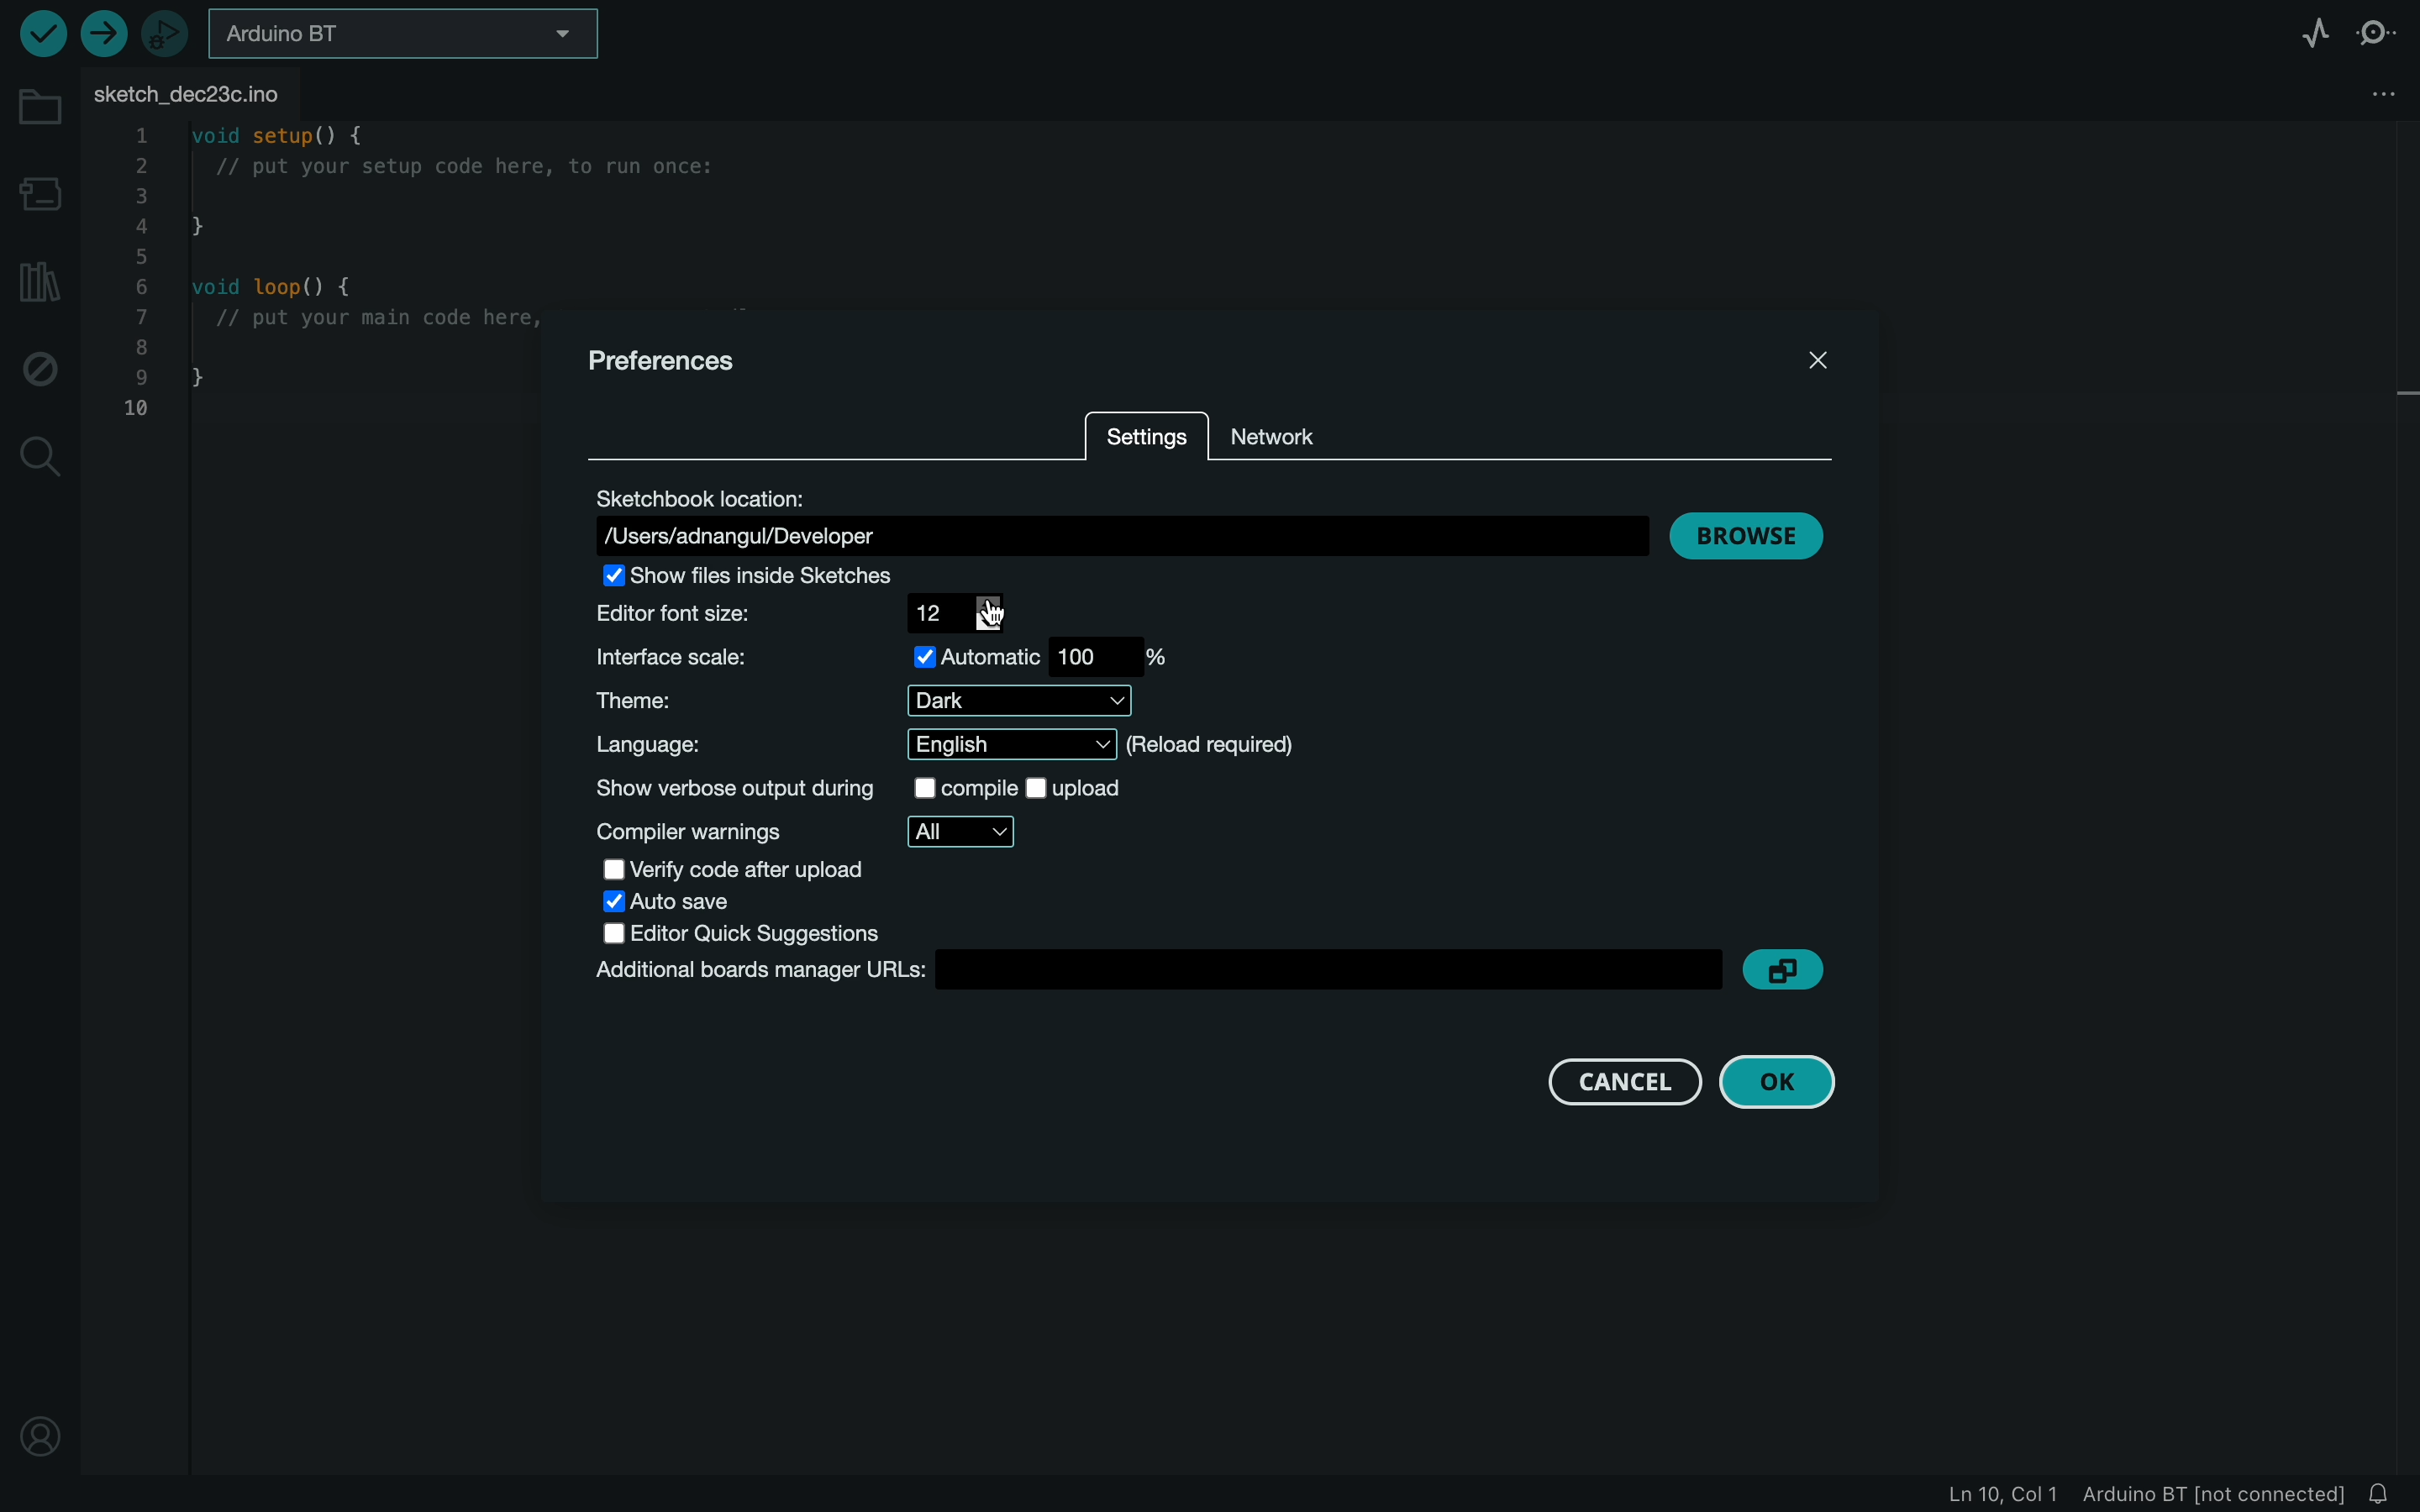  What do you see at coordinates (1812, 359) in the screenshot?
I see `close` at bounding box center [1812, 359].